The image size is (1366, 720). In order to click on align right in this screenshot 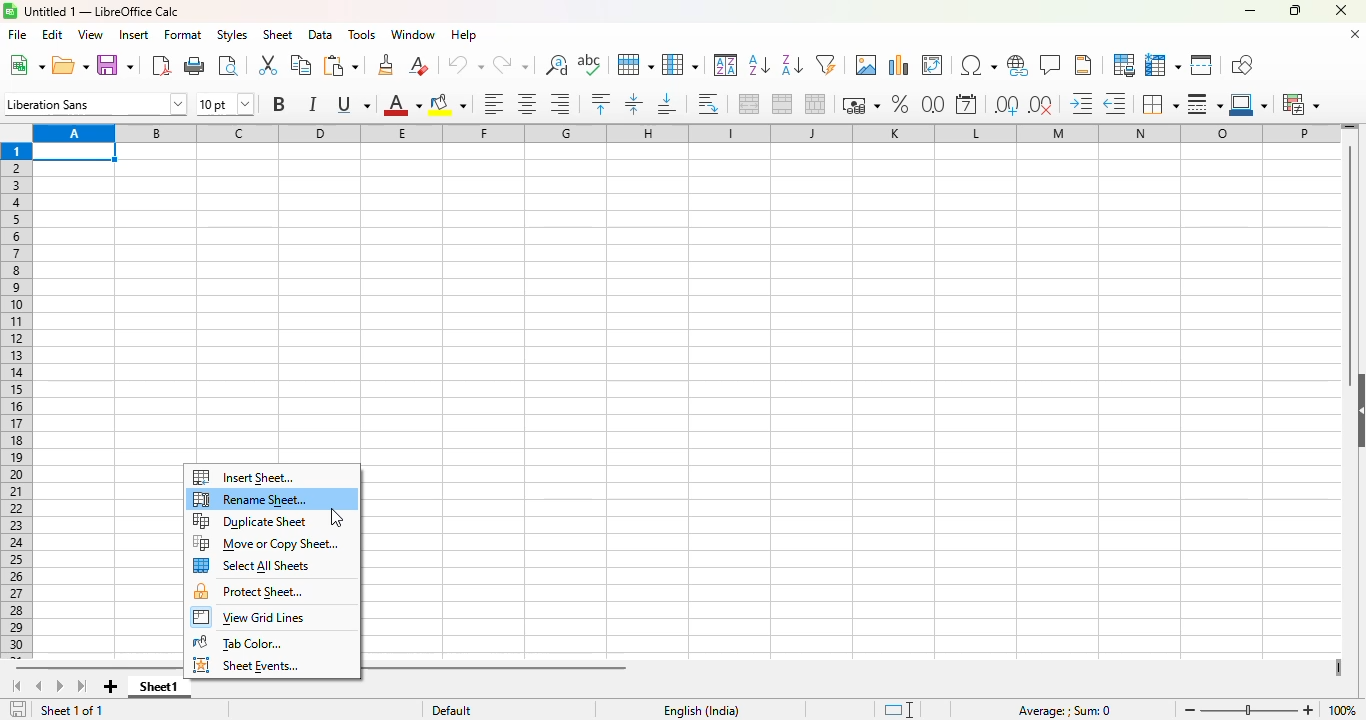, I will do `click(560, 104)`.